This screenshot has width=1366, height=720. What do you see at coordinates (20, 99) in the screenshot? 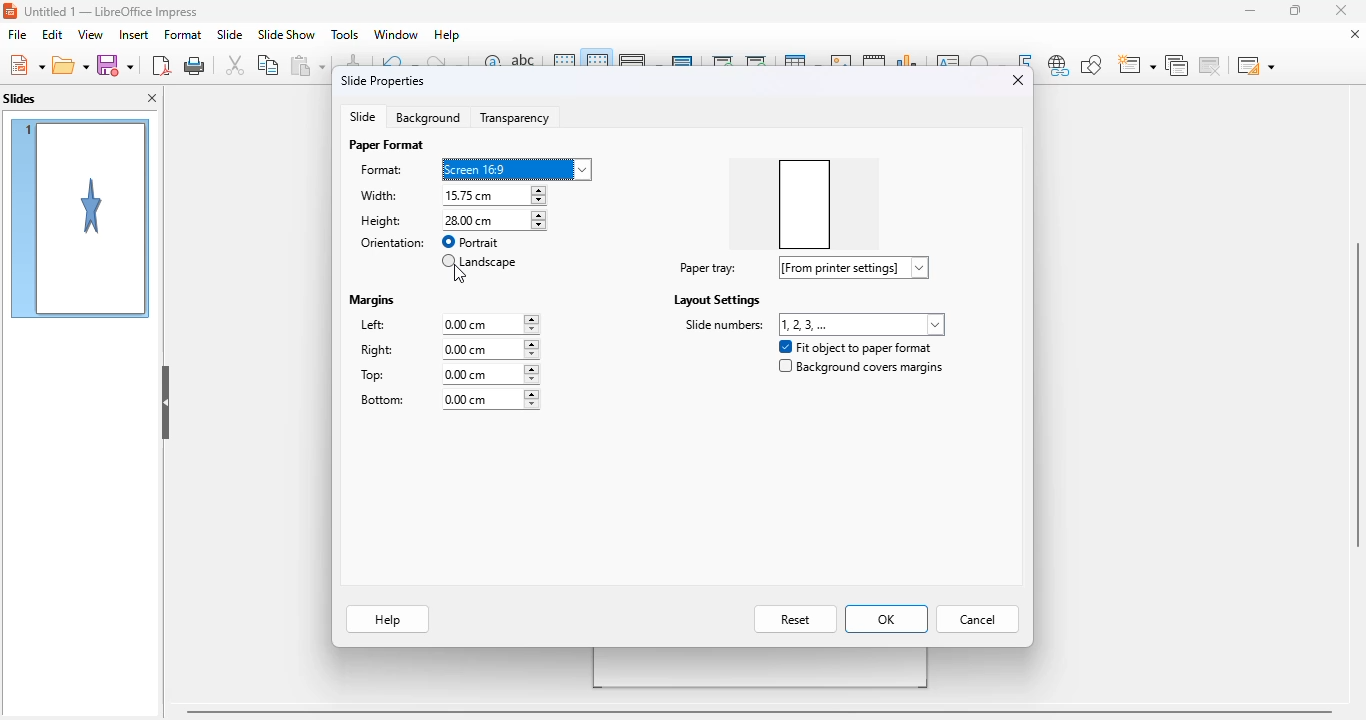
I see `slides` at bounding box center [20, 99].